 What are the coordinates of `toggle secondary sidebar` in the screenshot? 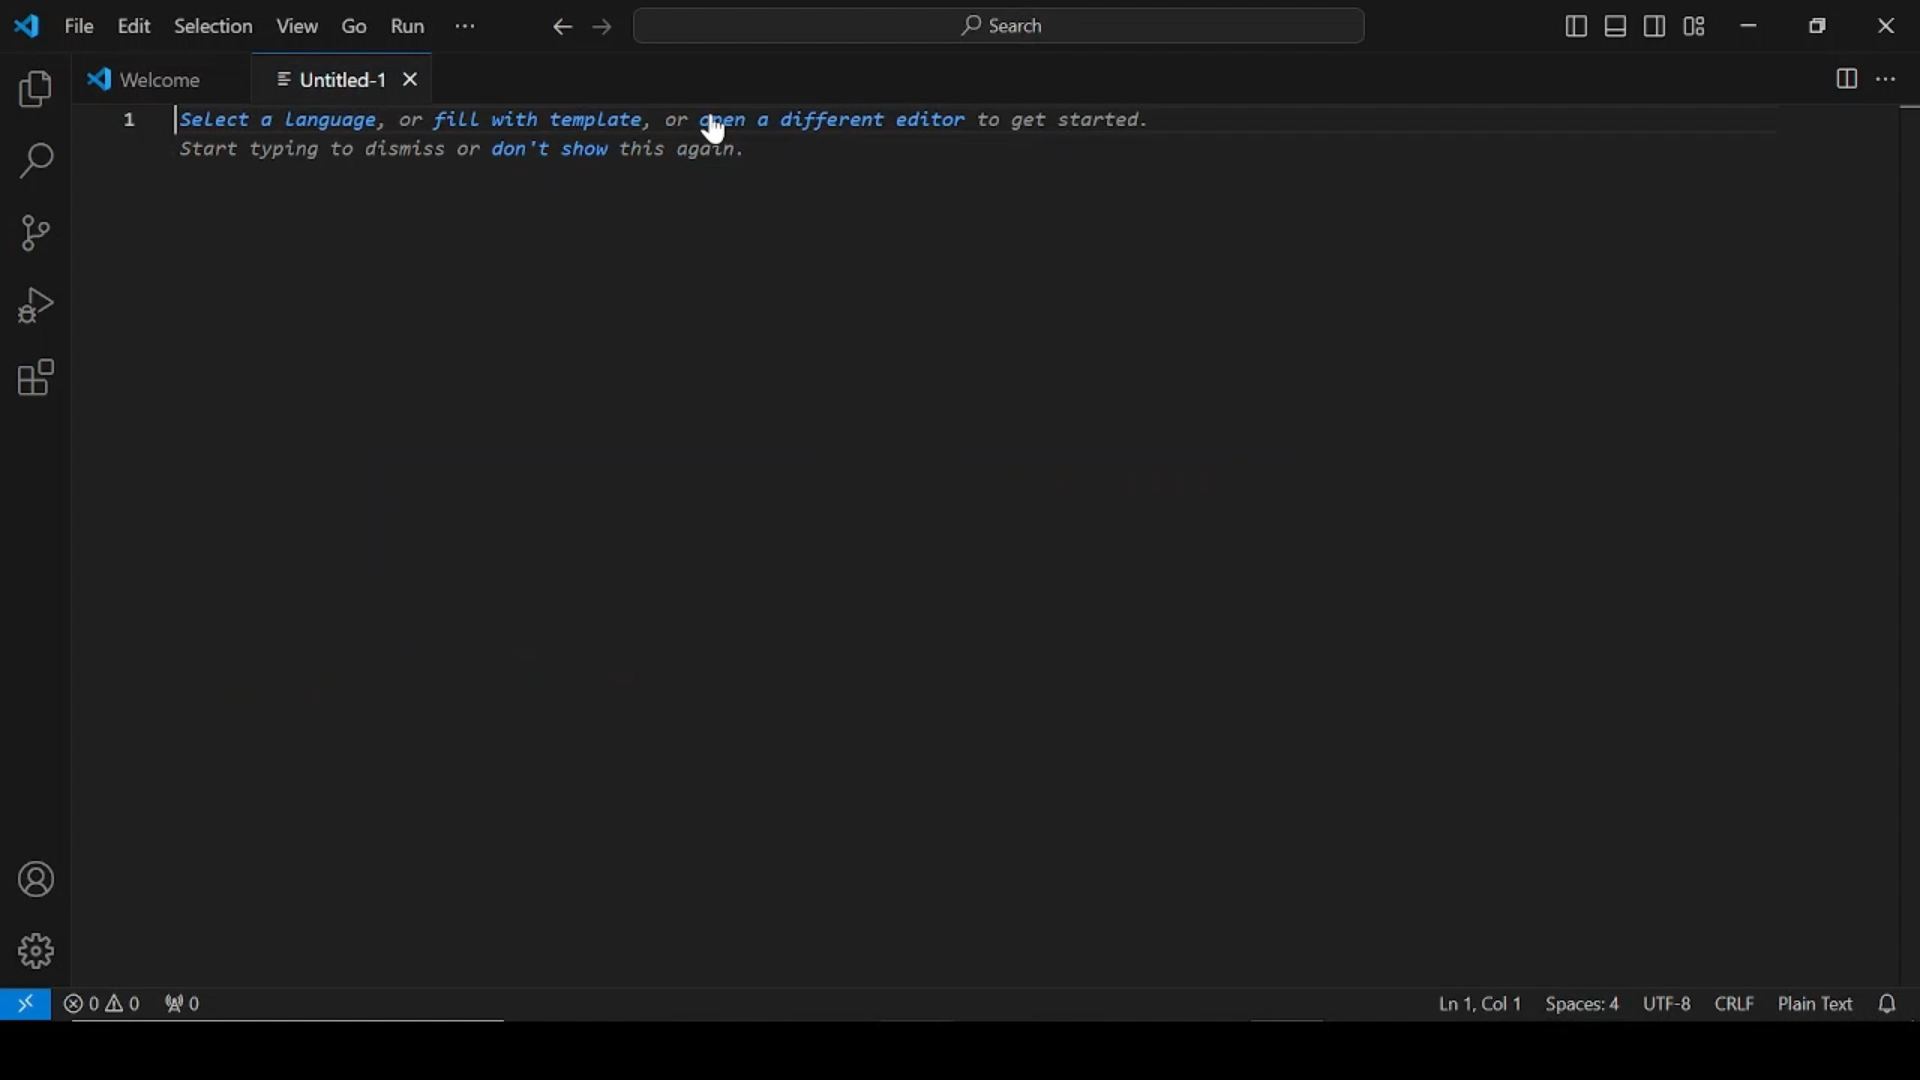 It's located at (1653, 27).